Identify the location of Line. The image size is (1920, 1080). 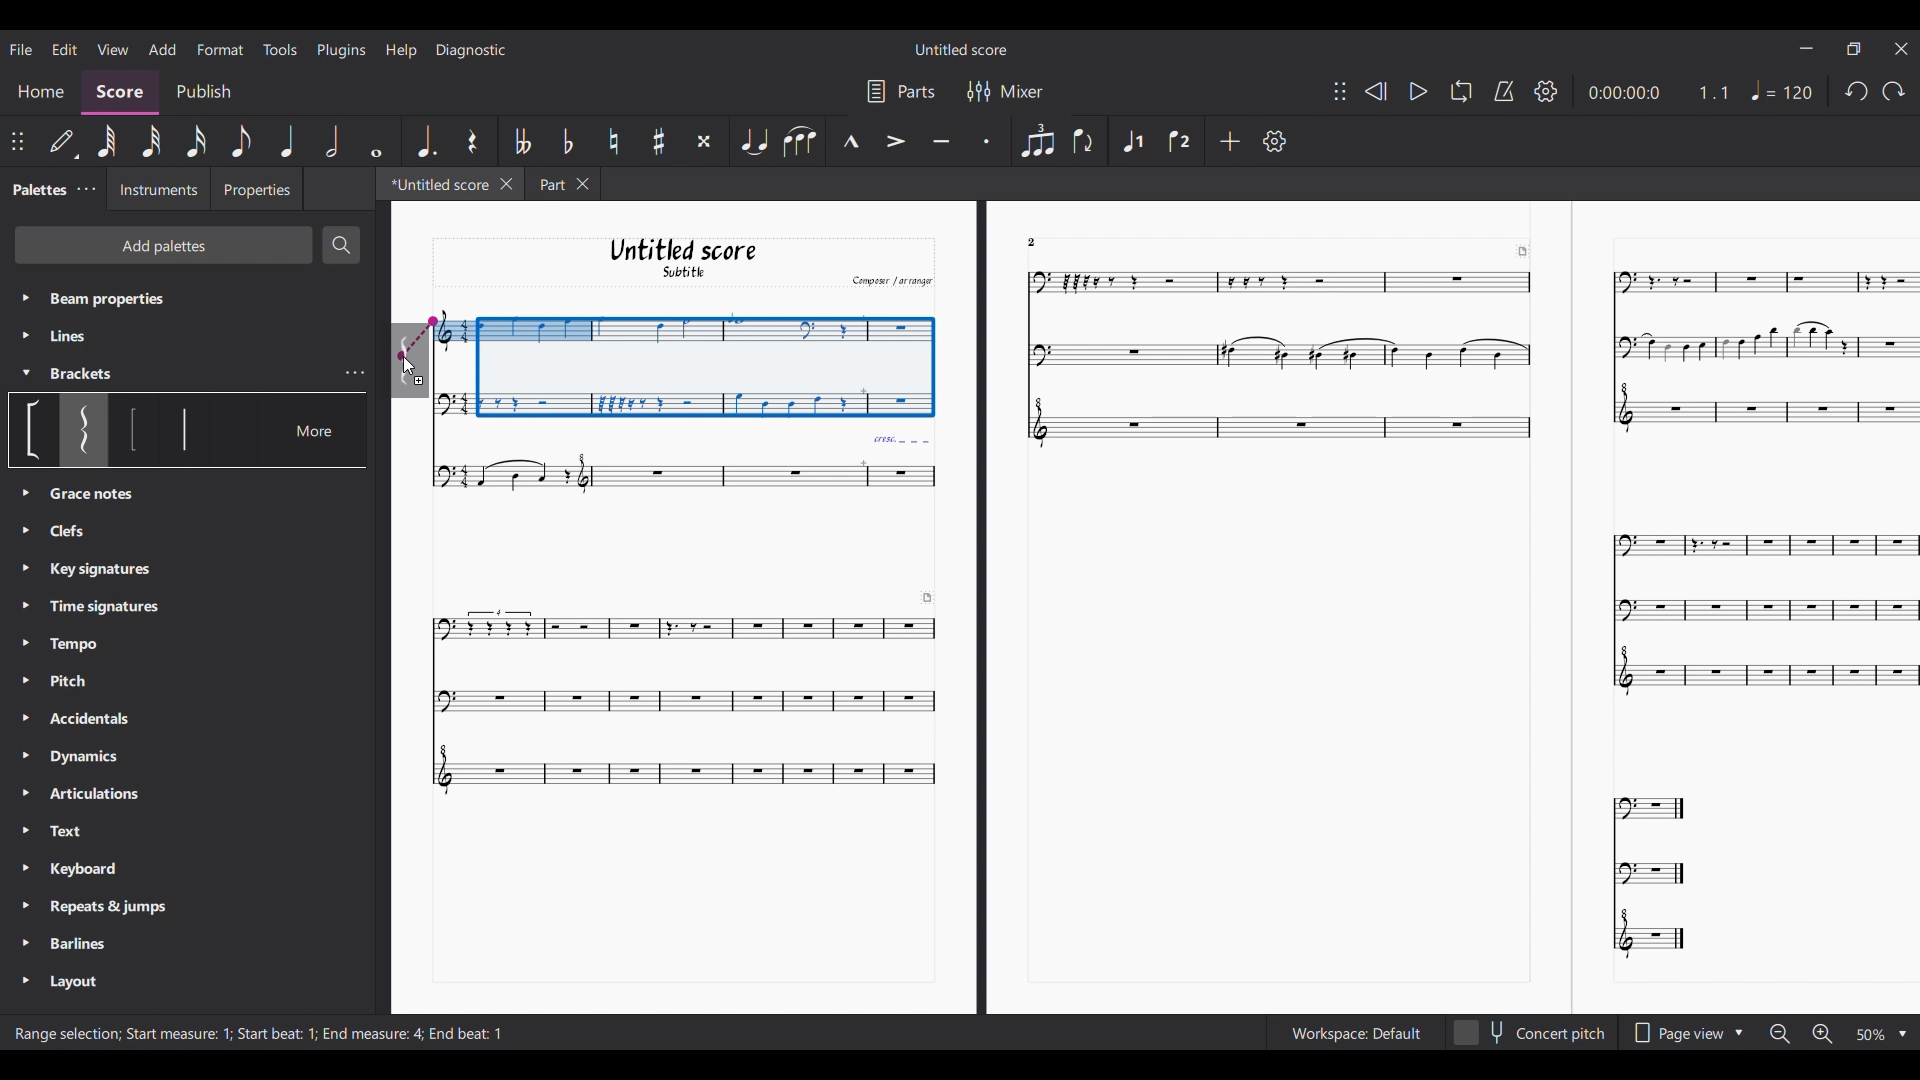
(86, 336).